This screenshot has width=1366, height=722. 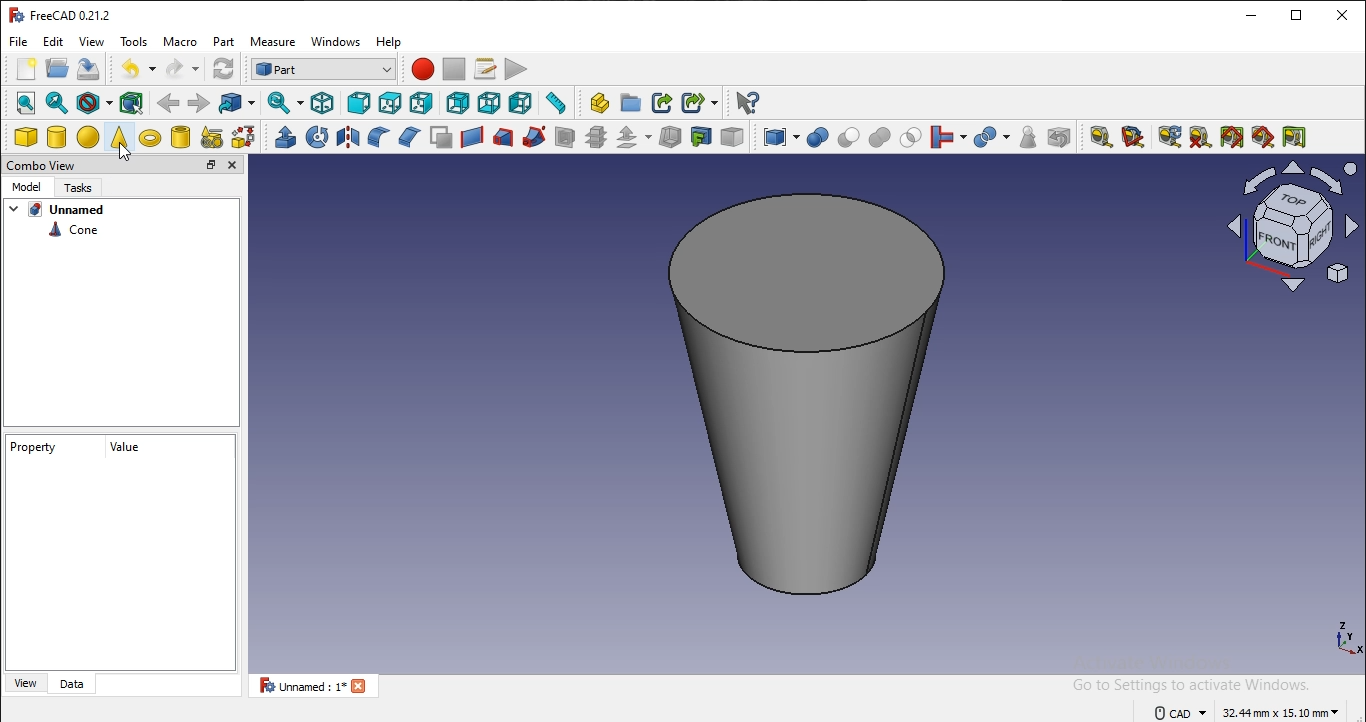 What do you see at coordinates (235, 165) in the screenshot?
I see `close` at bounding box center [235, 165].